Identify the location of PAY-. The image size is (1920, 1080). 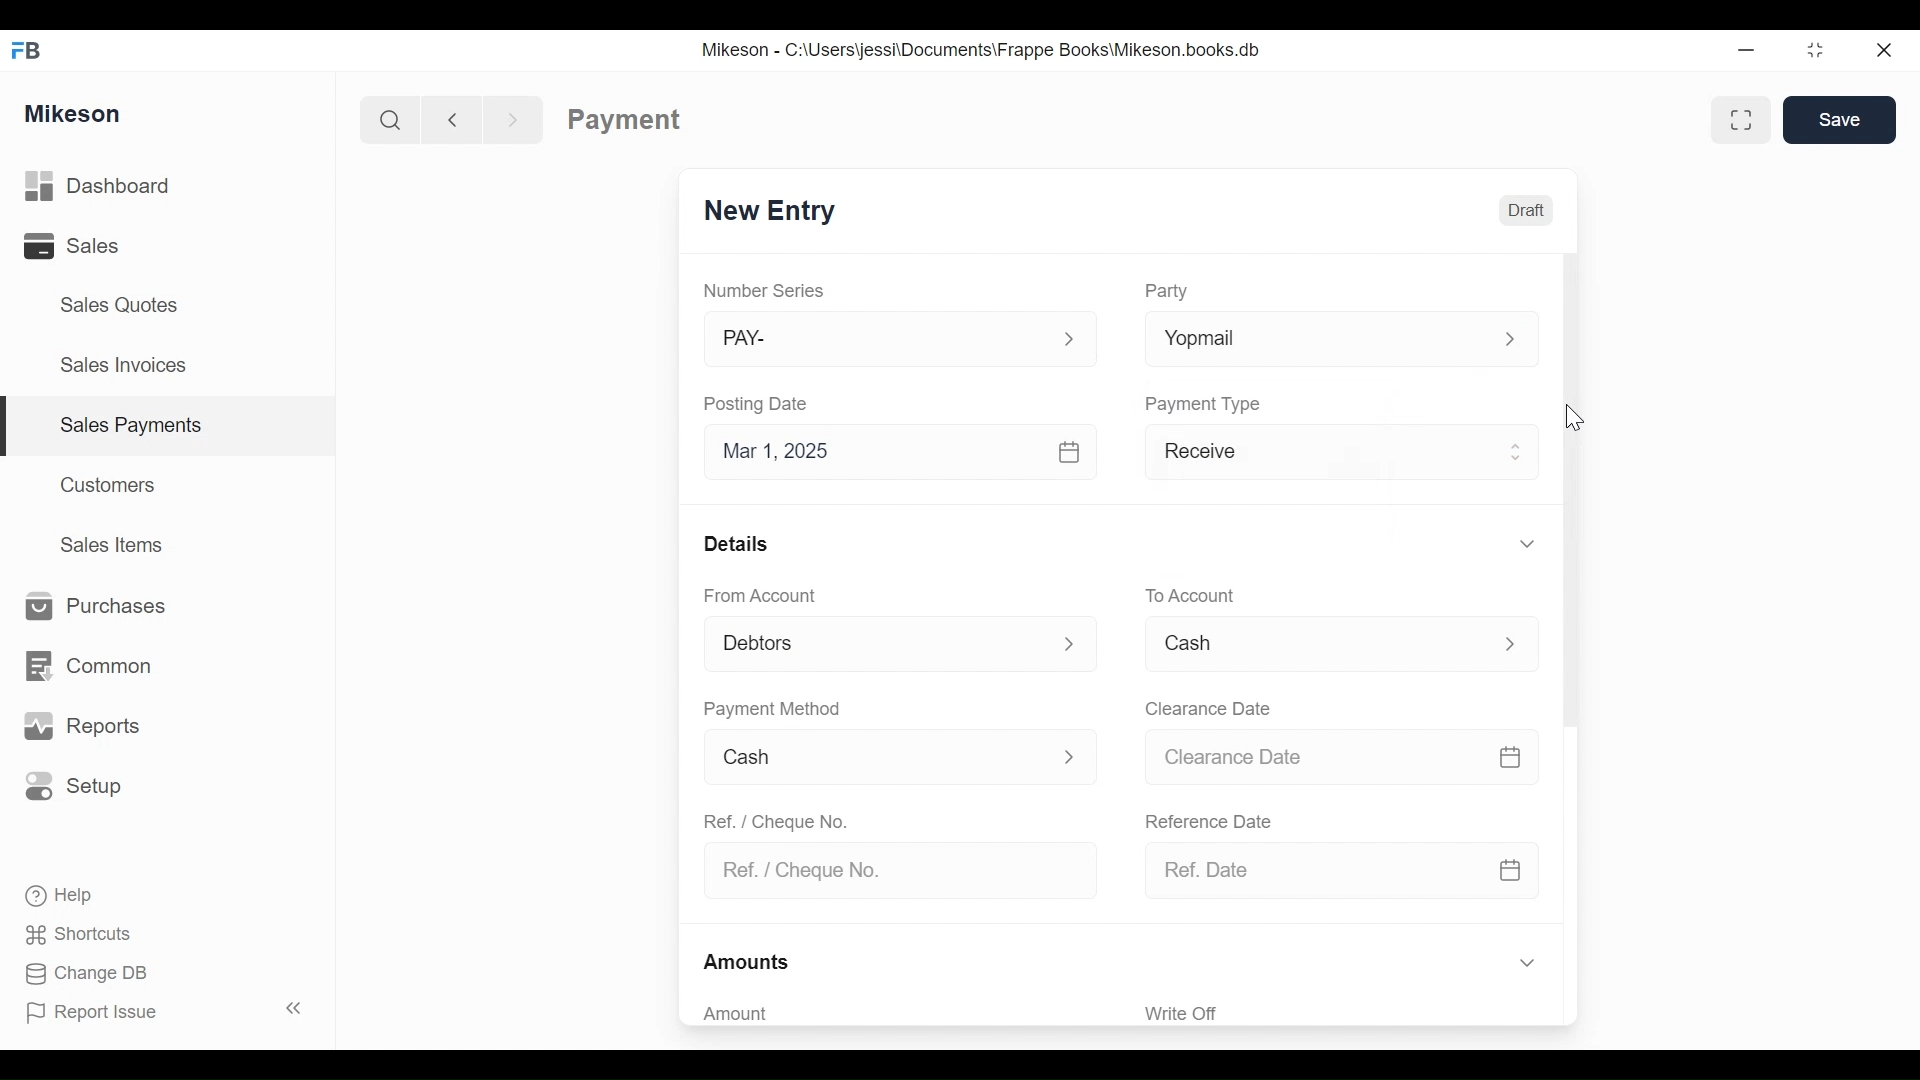
(900, 337).